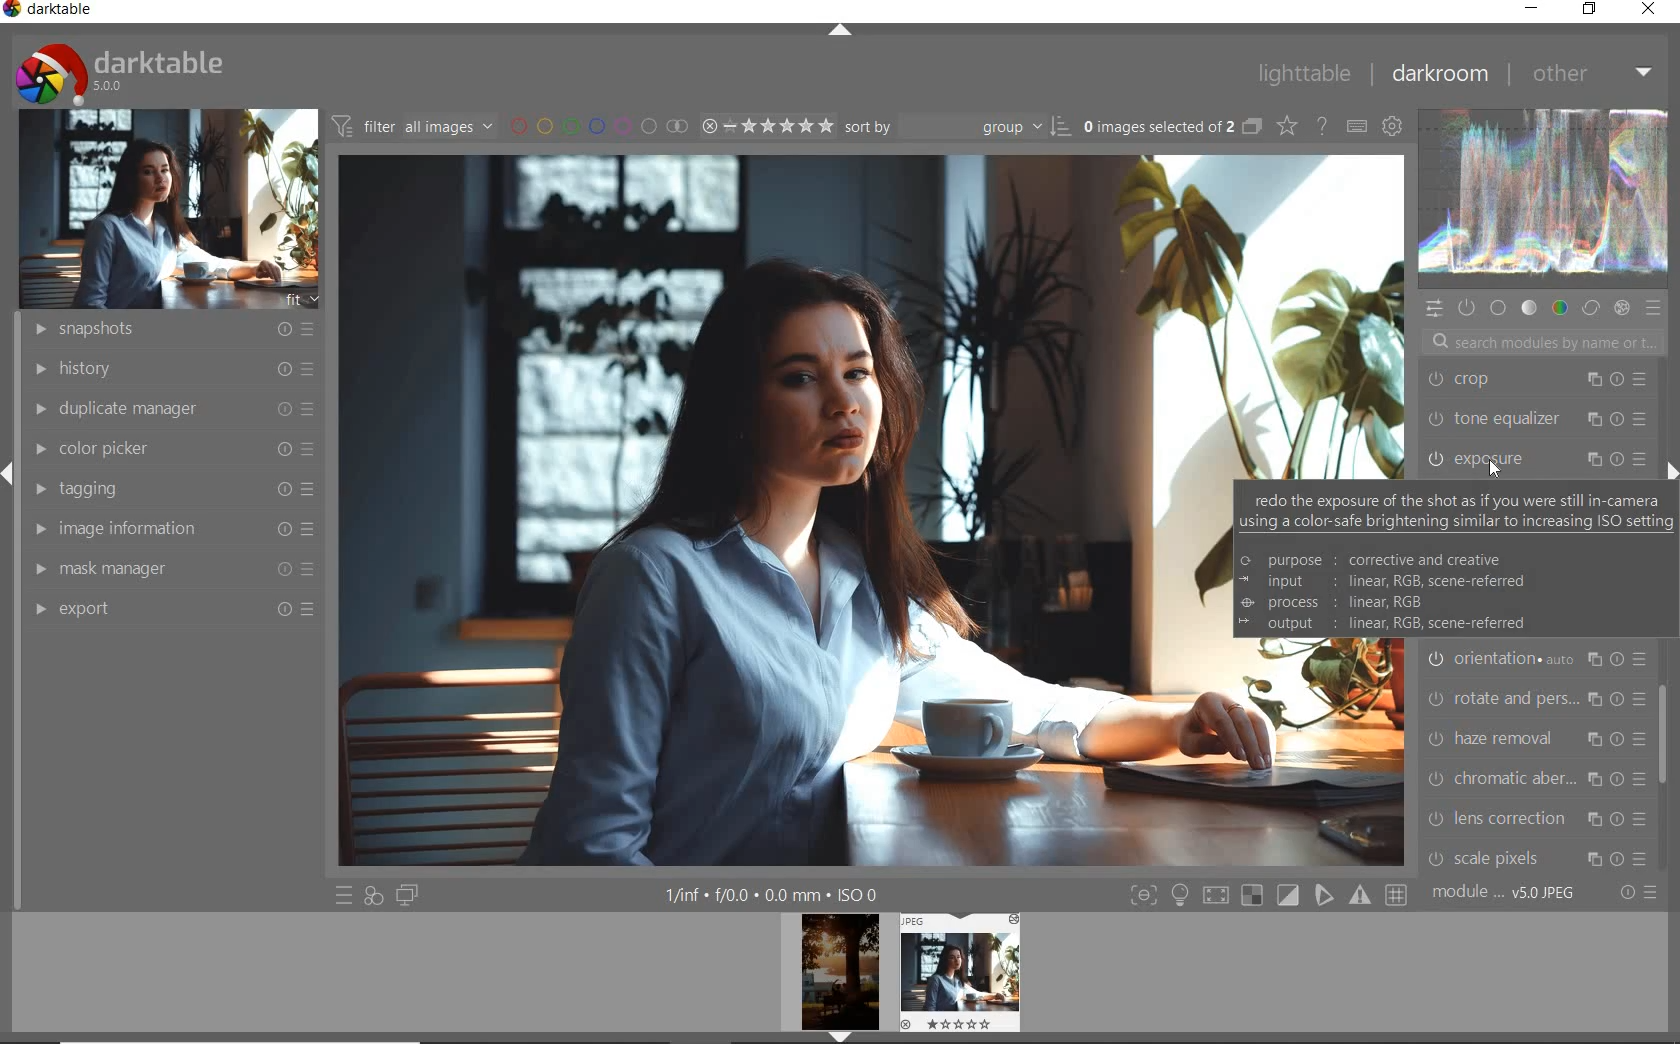 This screenshot has height=1044, width=1680. What do you see at coordinates (1155, 127) in the screenshot?
I see `SELECTED IMAGES` at bounding box center [1155, 127].